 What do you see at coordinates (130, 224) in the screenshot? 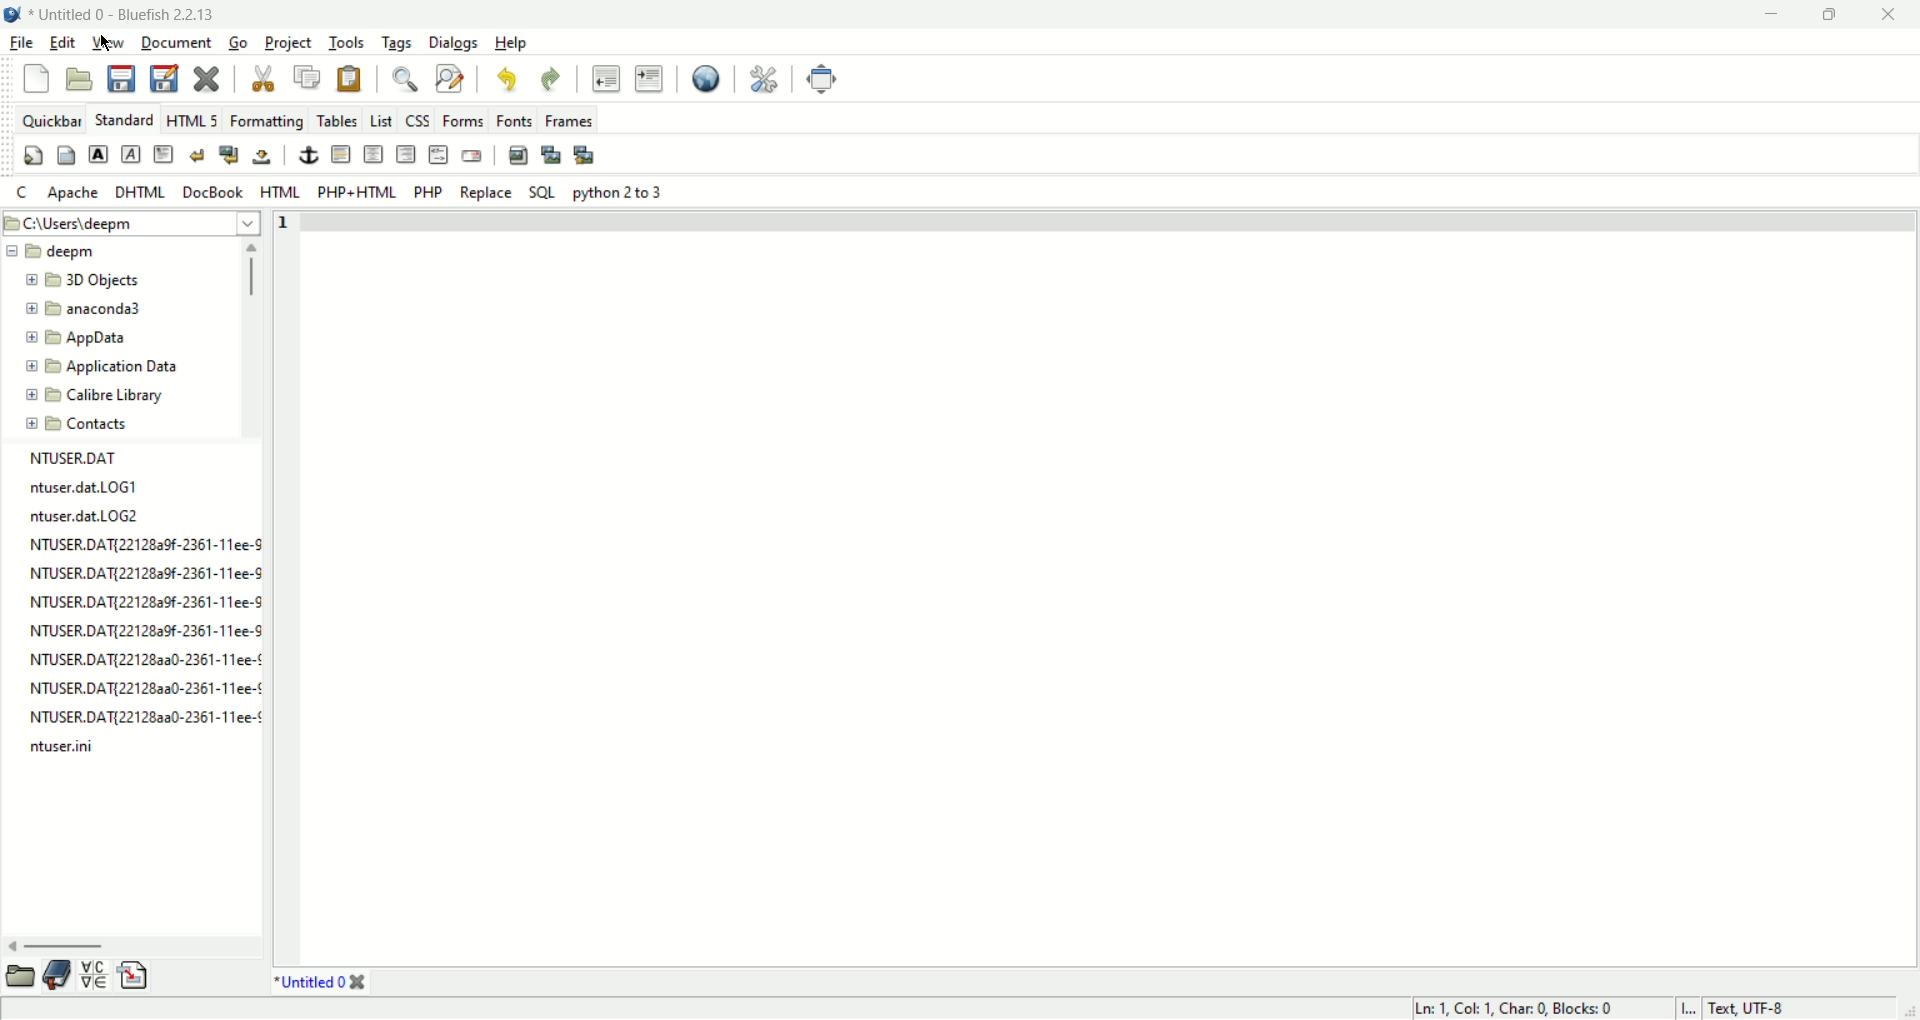
I see `location` at bounding box center [130, 224].